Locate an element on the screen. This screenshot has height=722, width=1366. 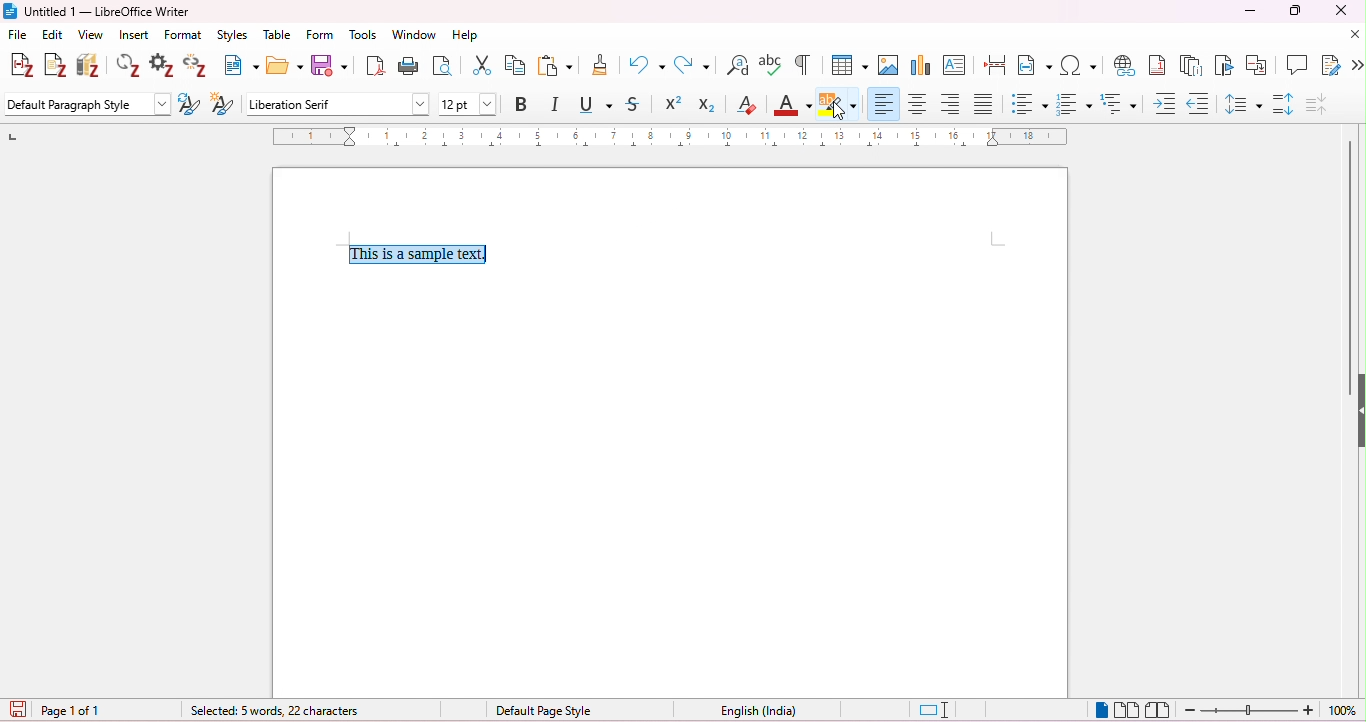
align right is located at coordinates (949, 104).